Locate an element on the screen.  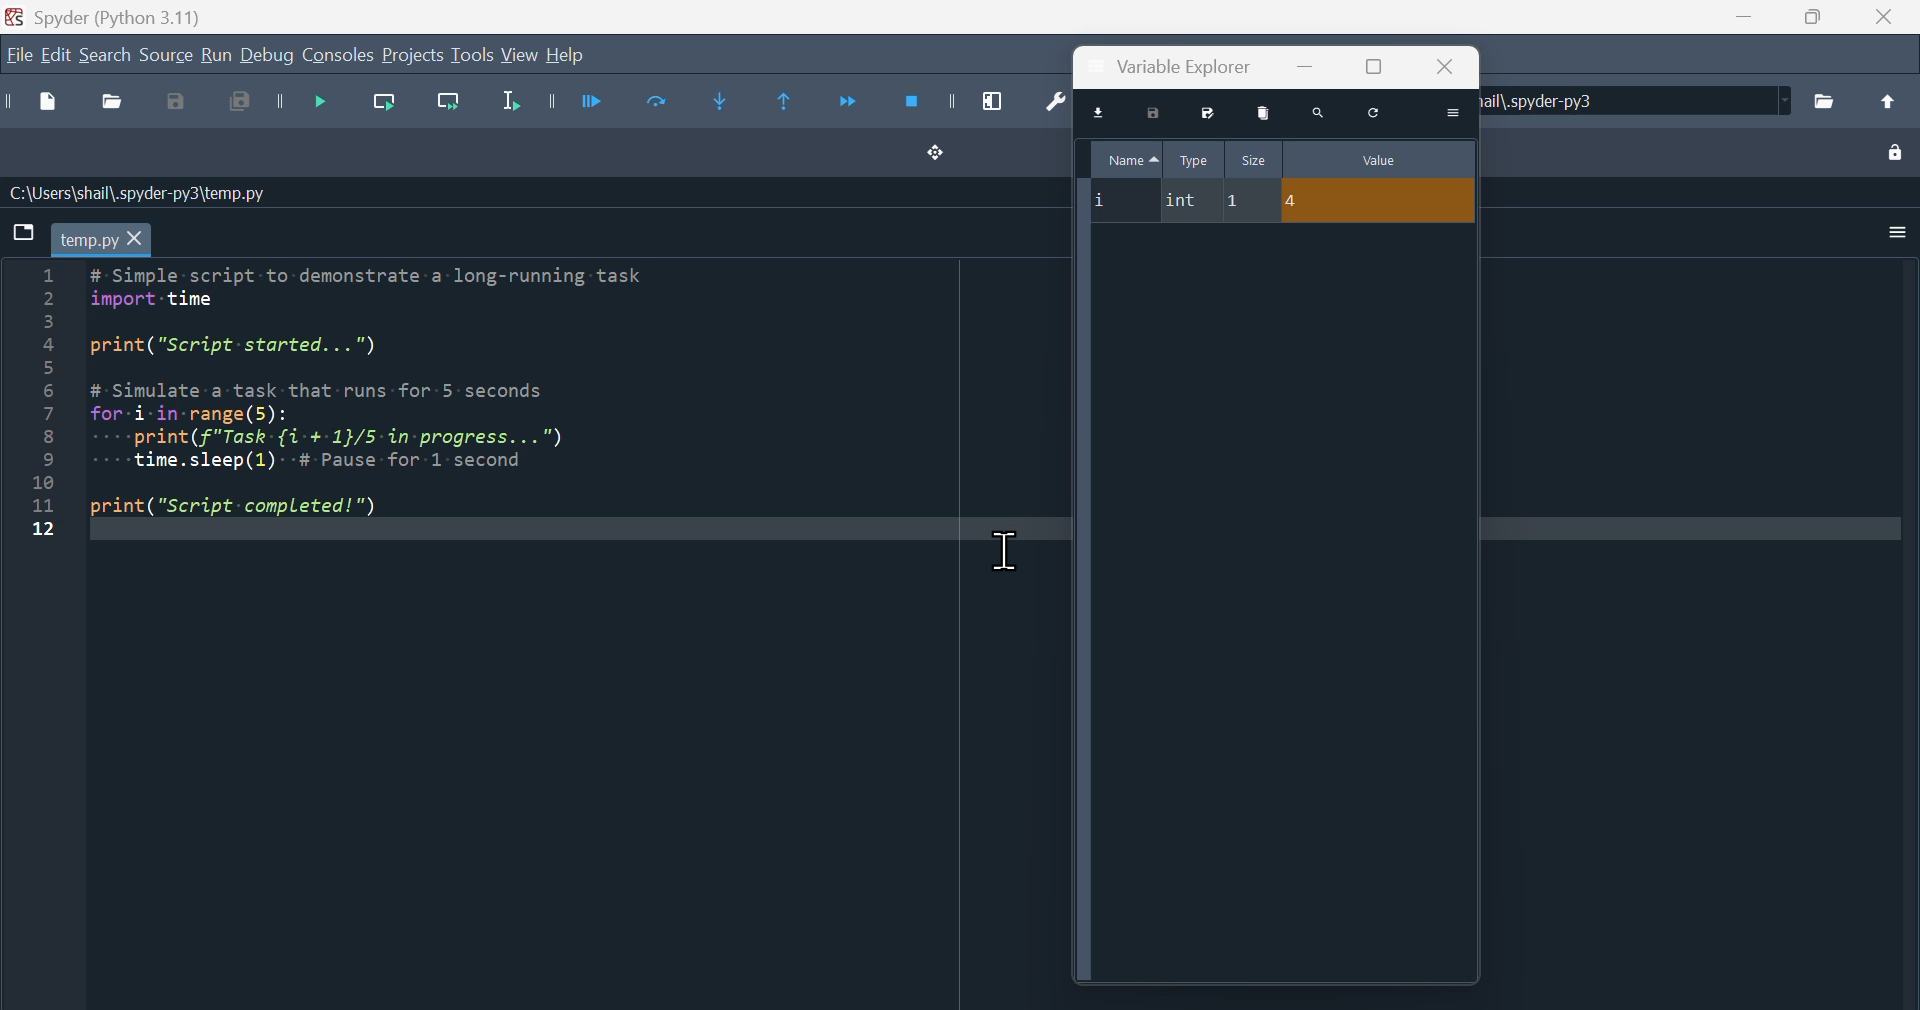
import data is located at coordinates (1100, 111).